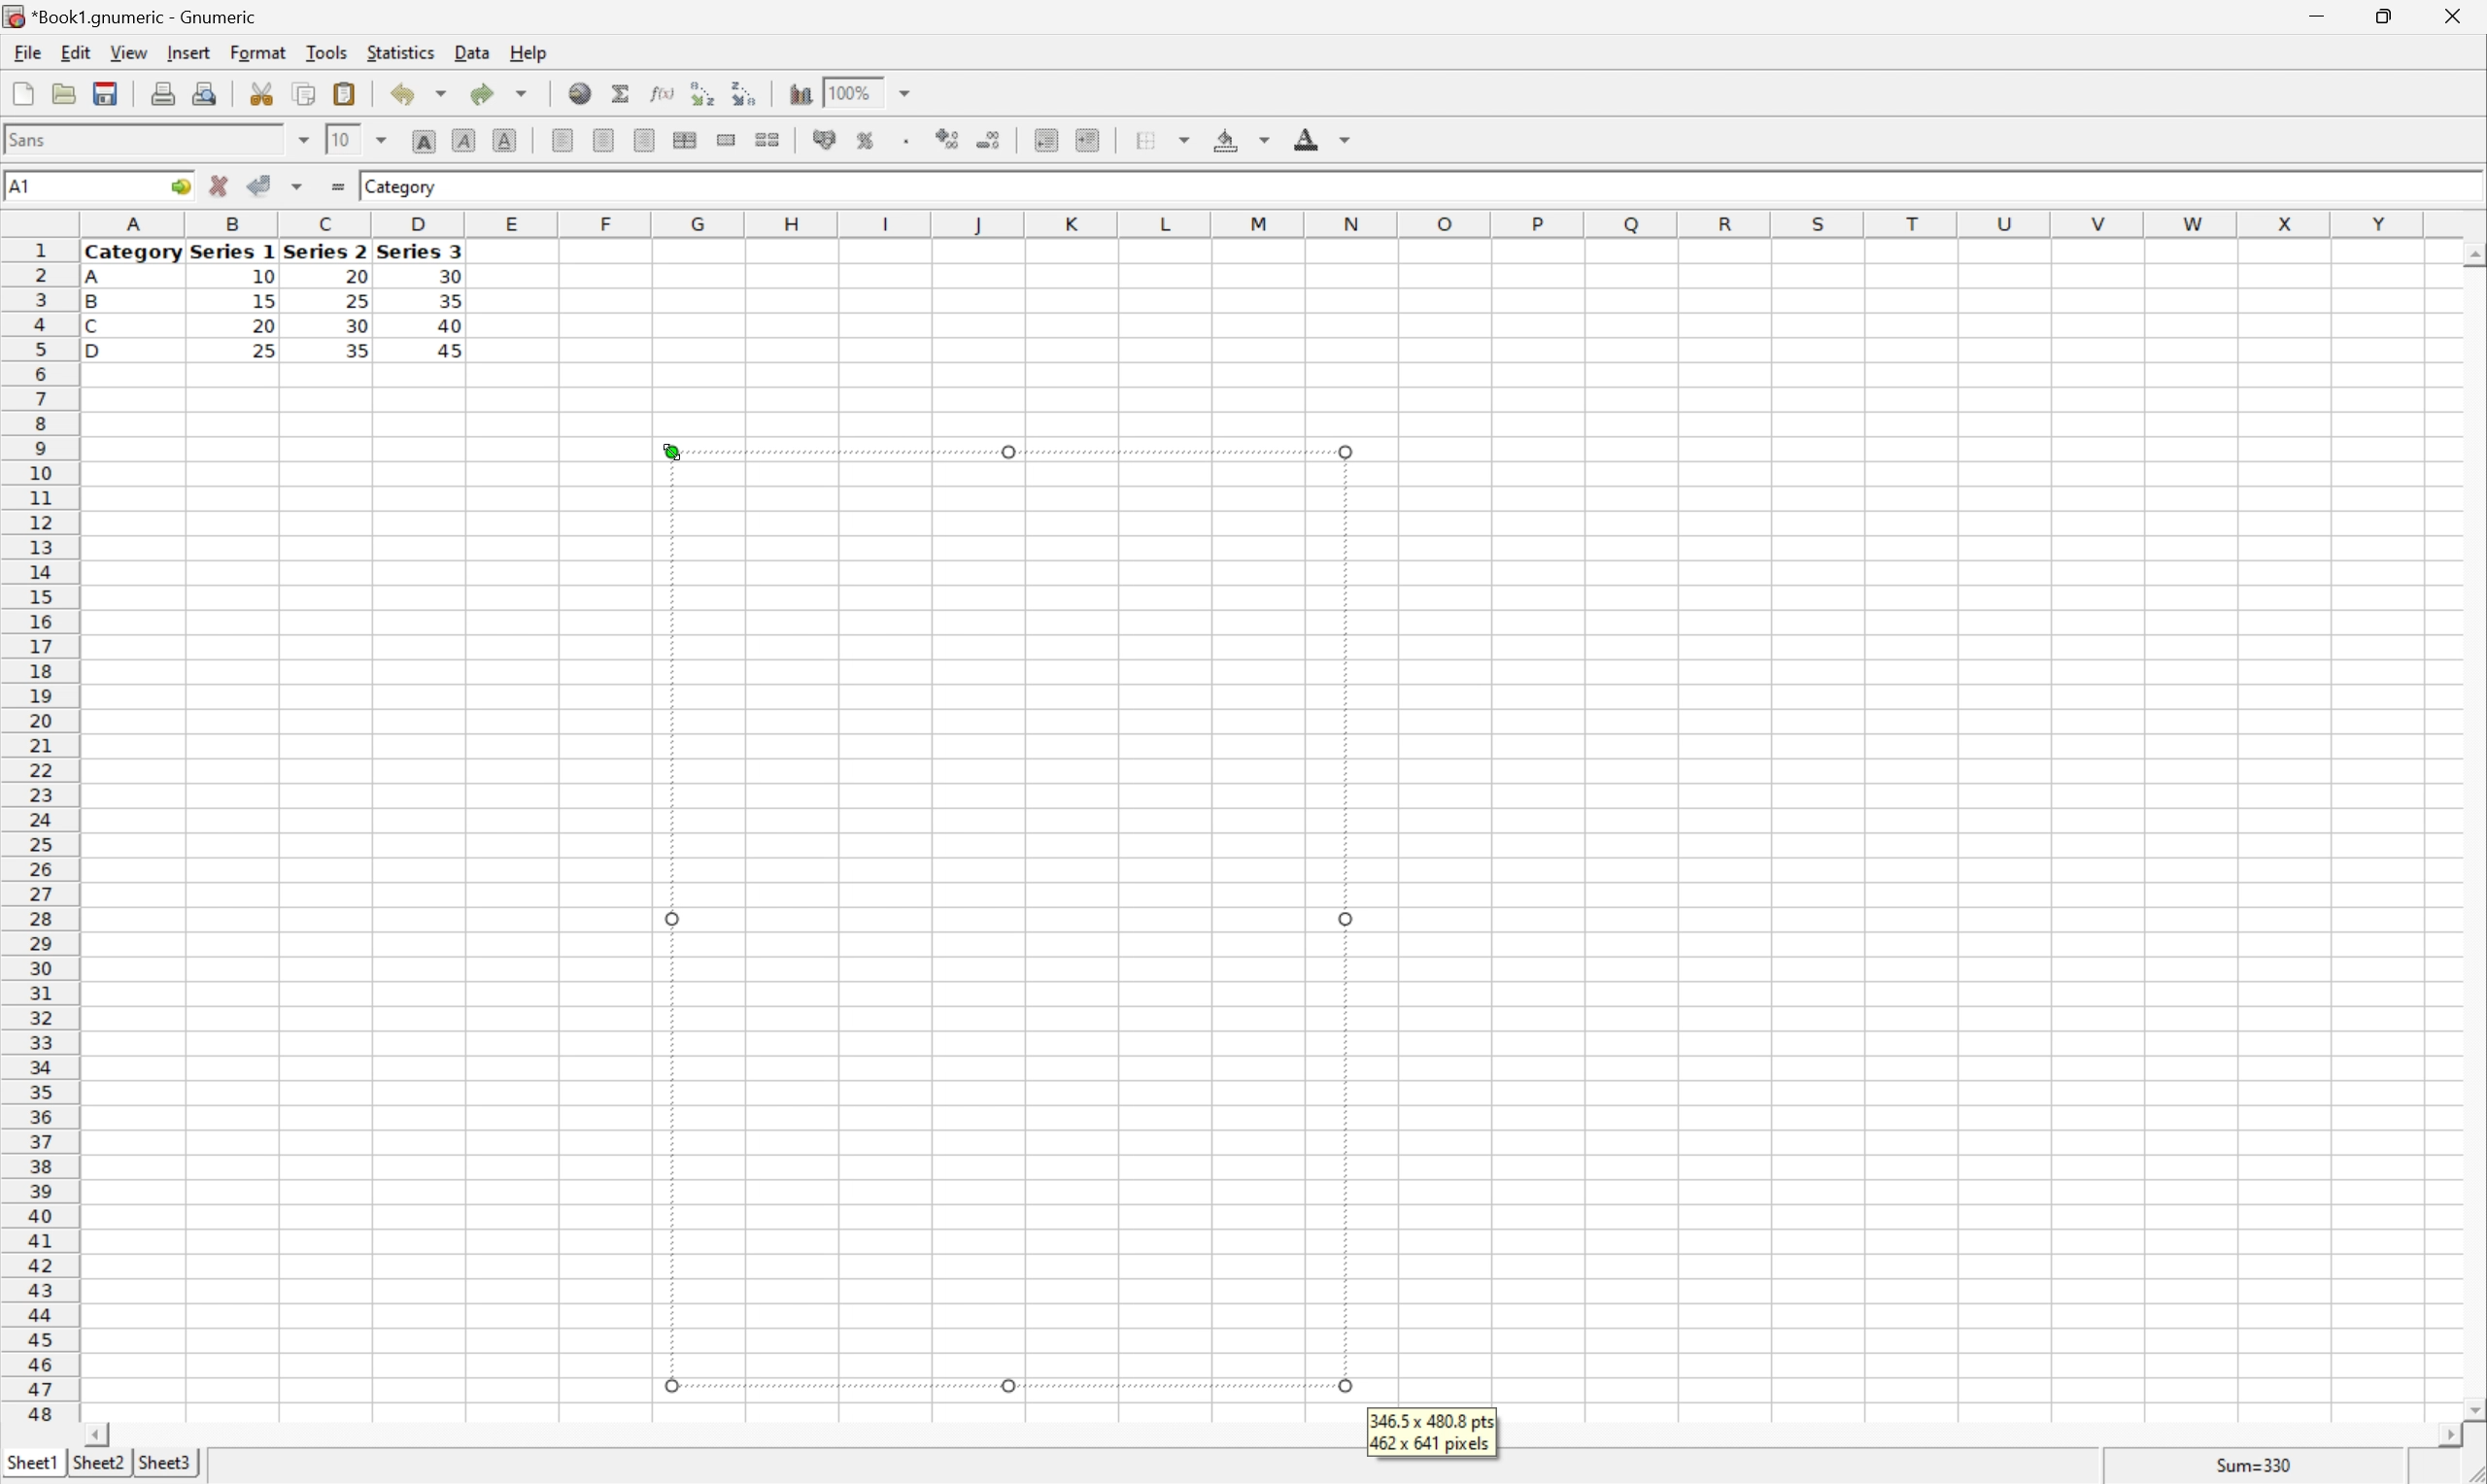  I want to click on 25, so click(358, 301).